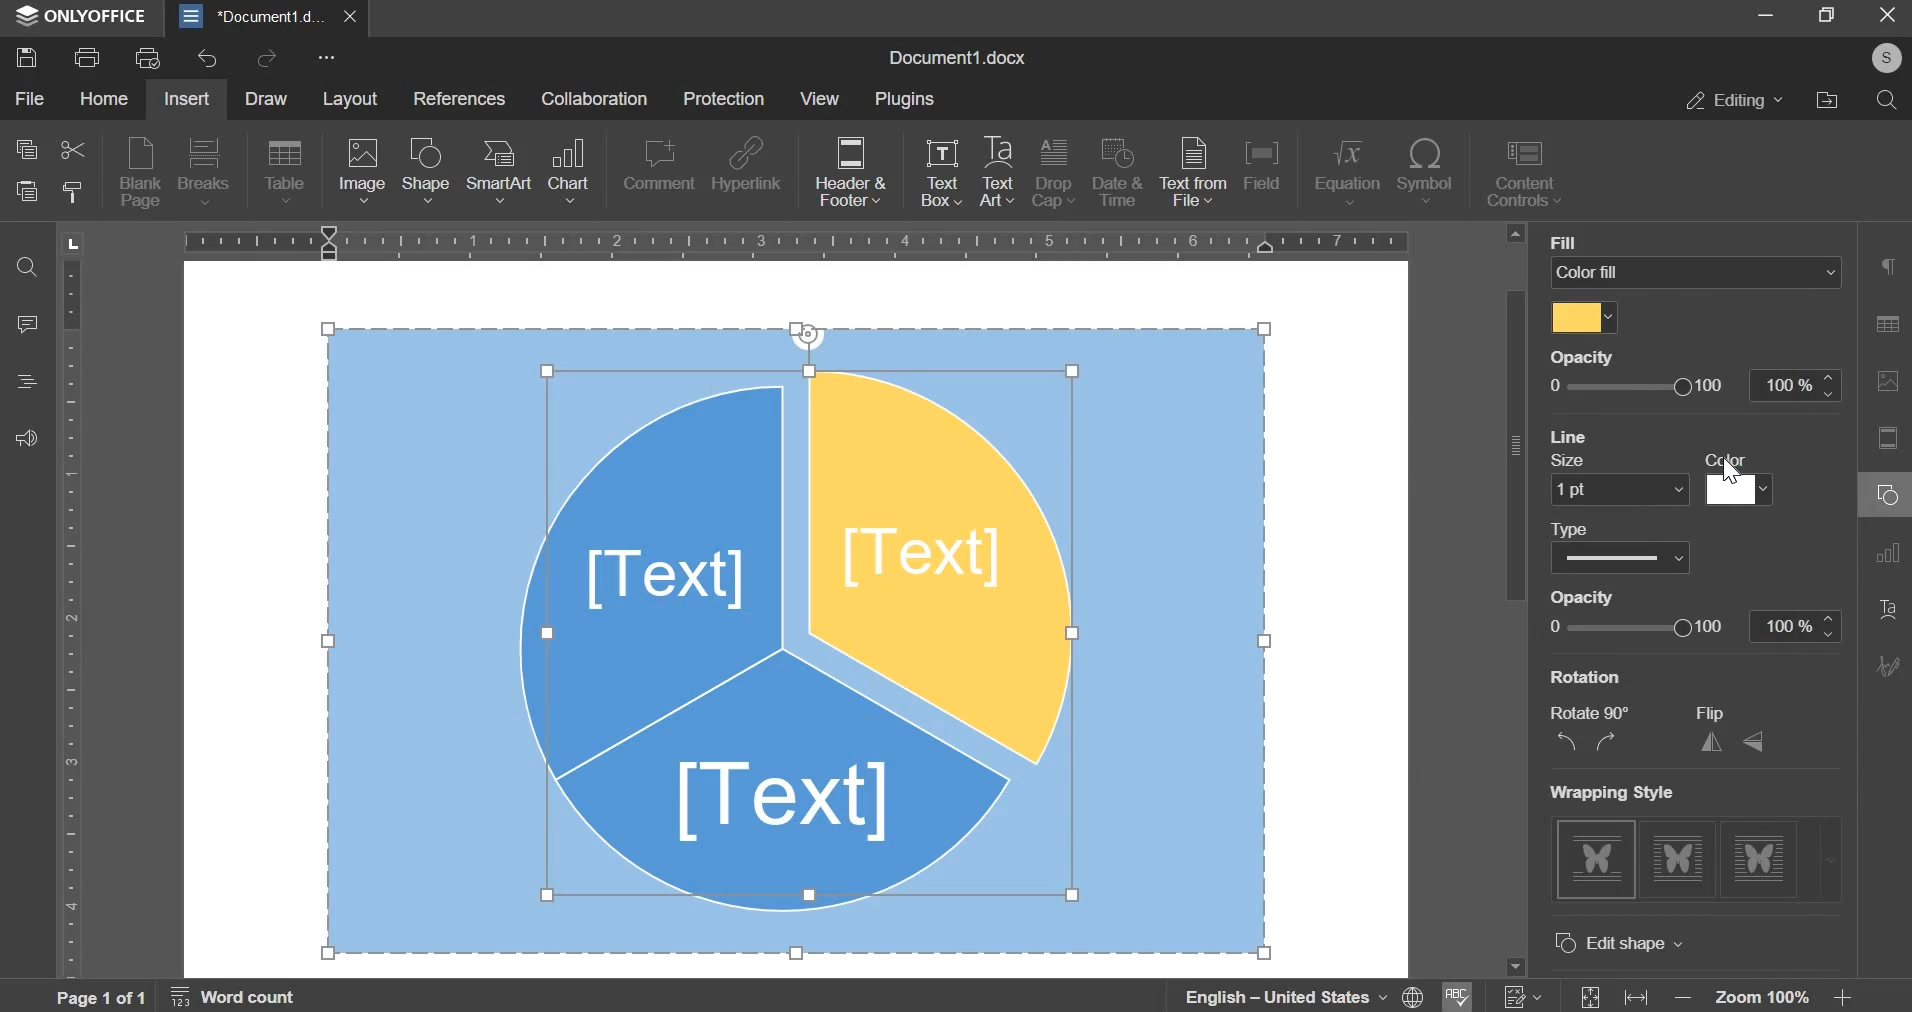  I want to click on print previw, so click(148, 58).